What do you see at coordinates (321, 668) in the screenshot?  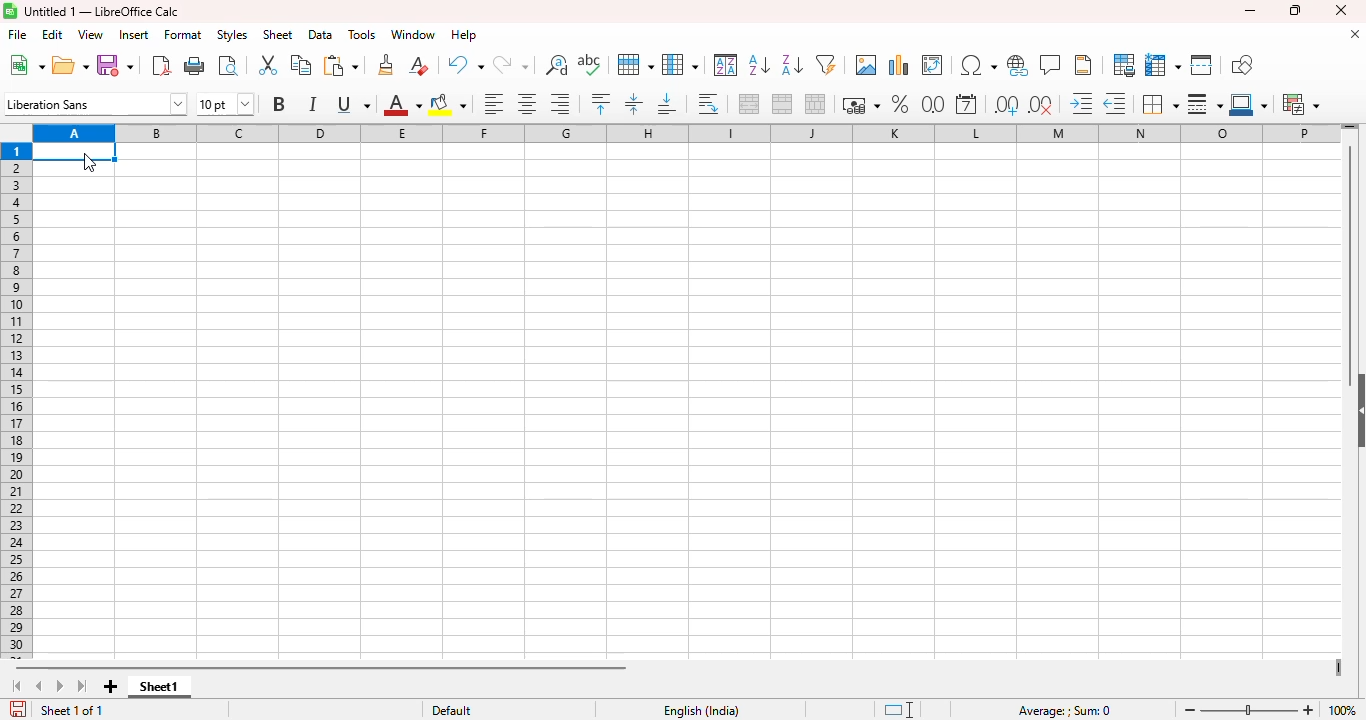 I see `horizontal scroll bar` at bounding box center [321, 668].